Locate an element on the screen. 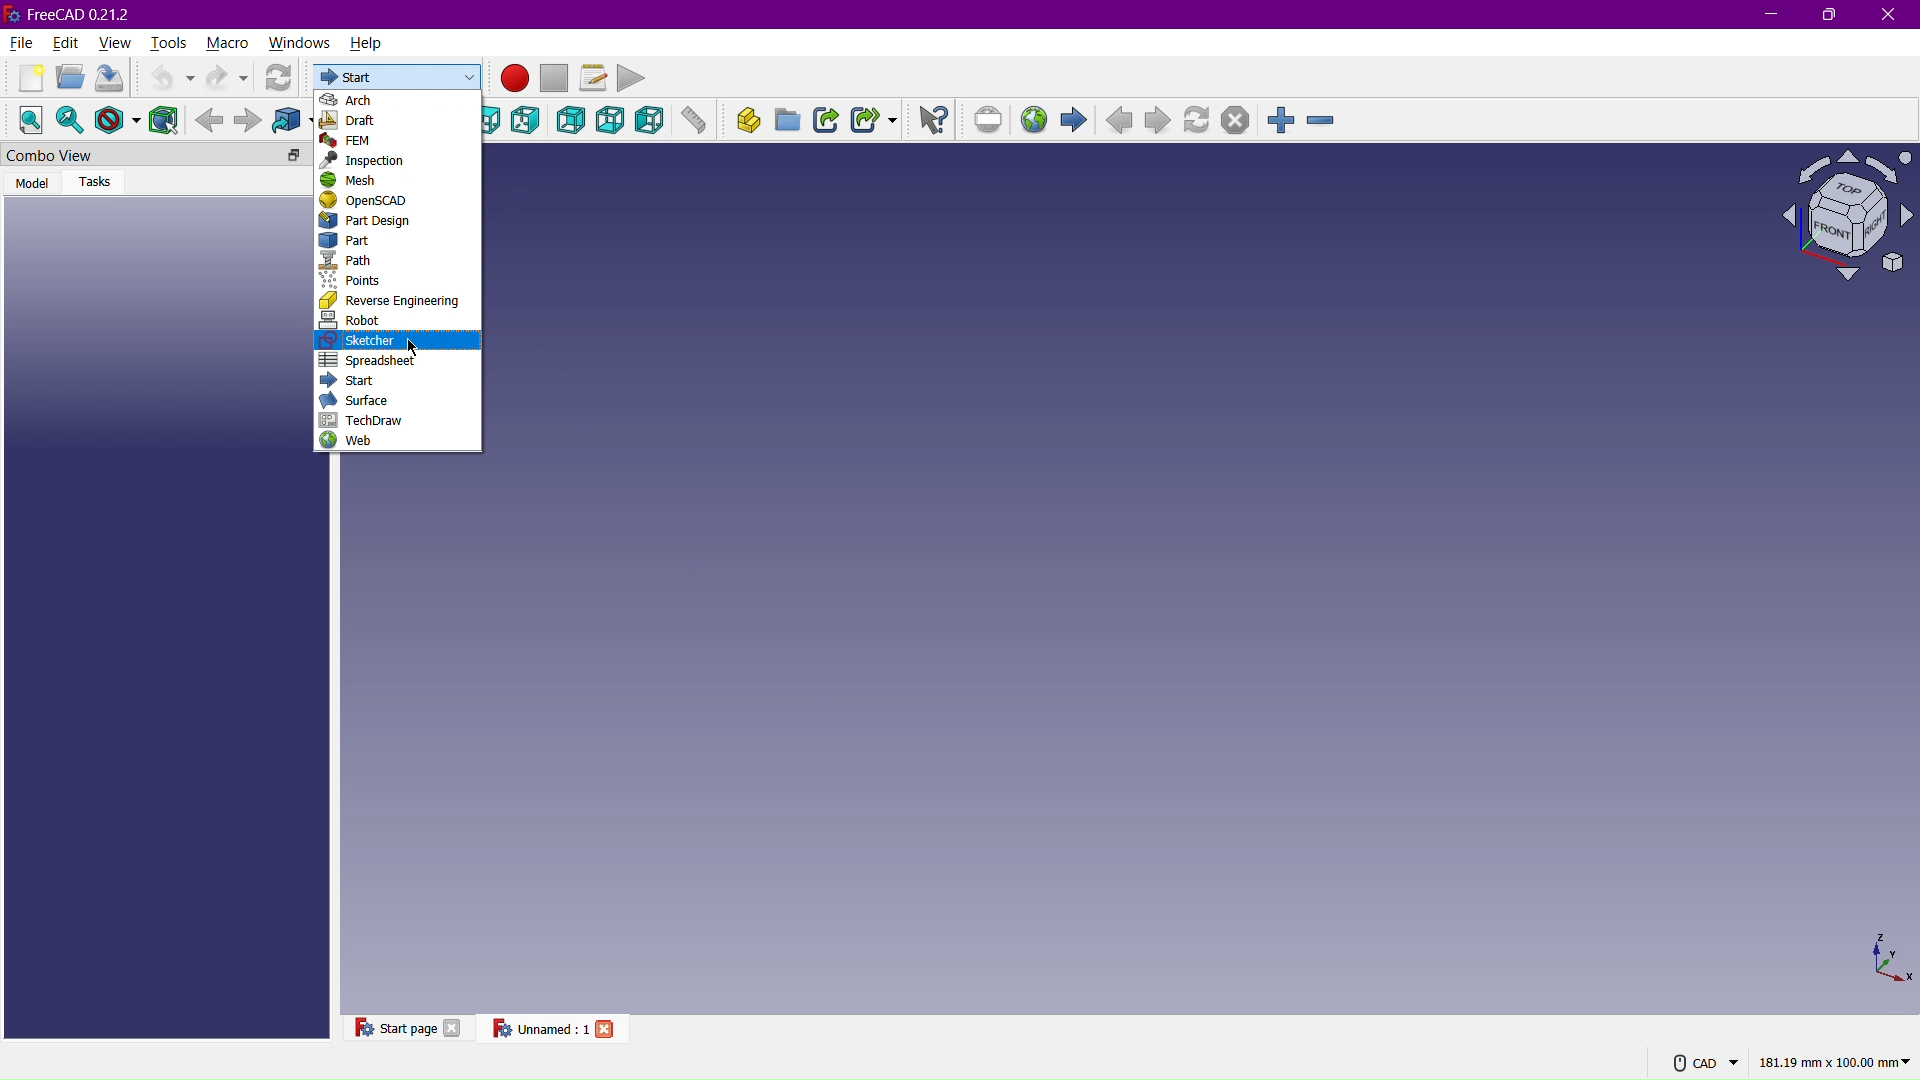 The height and width of the screenshot is (1080, 1920). Refresh page is located at coordinates (1199, 120).